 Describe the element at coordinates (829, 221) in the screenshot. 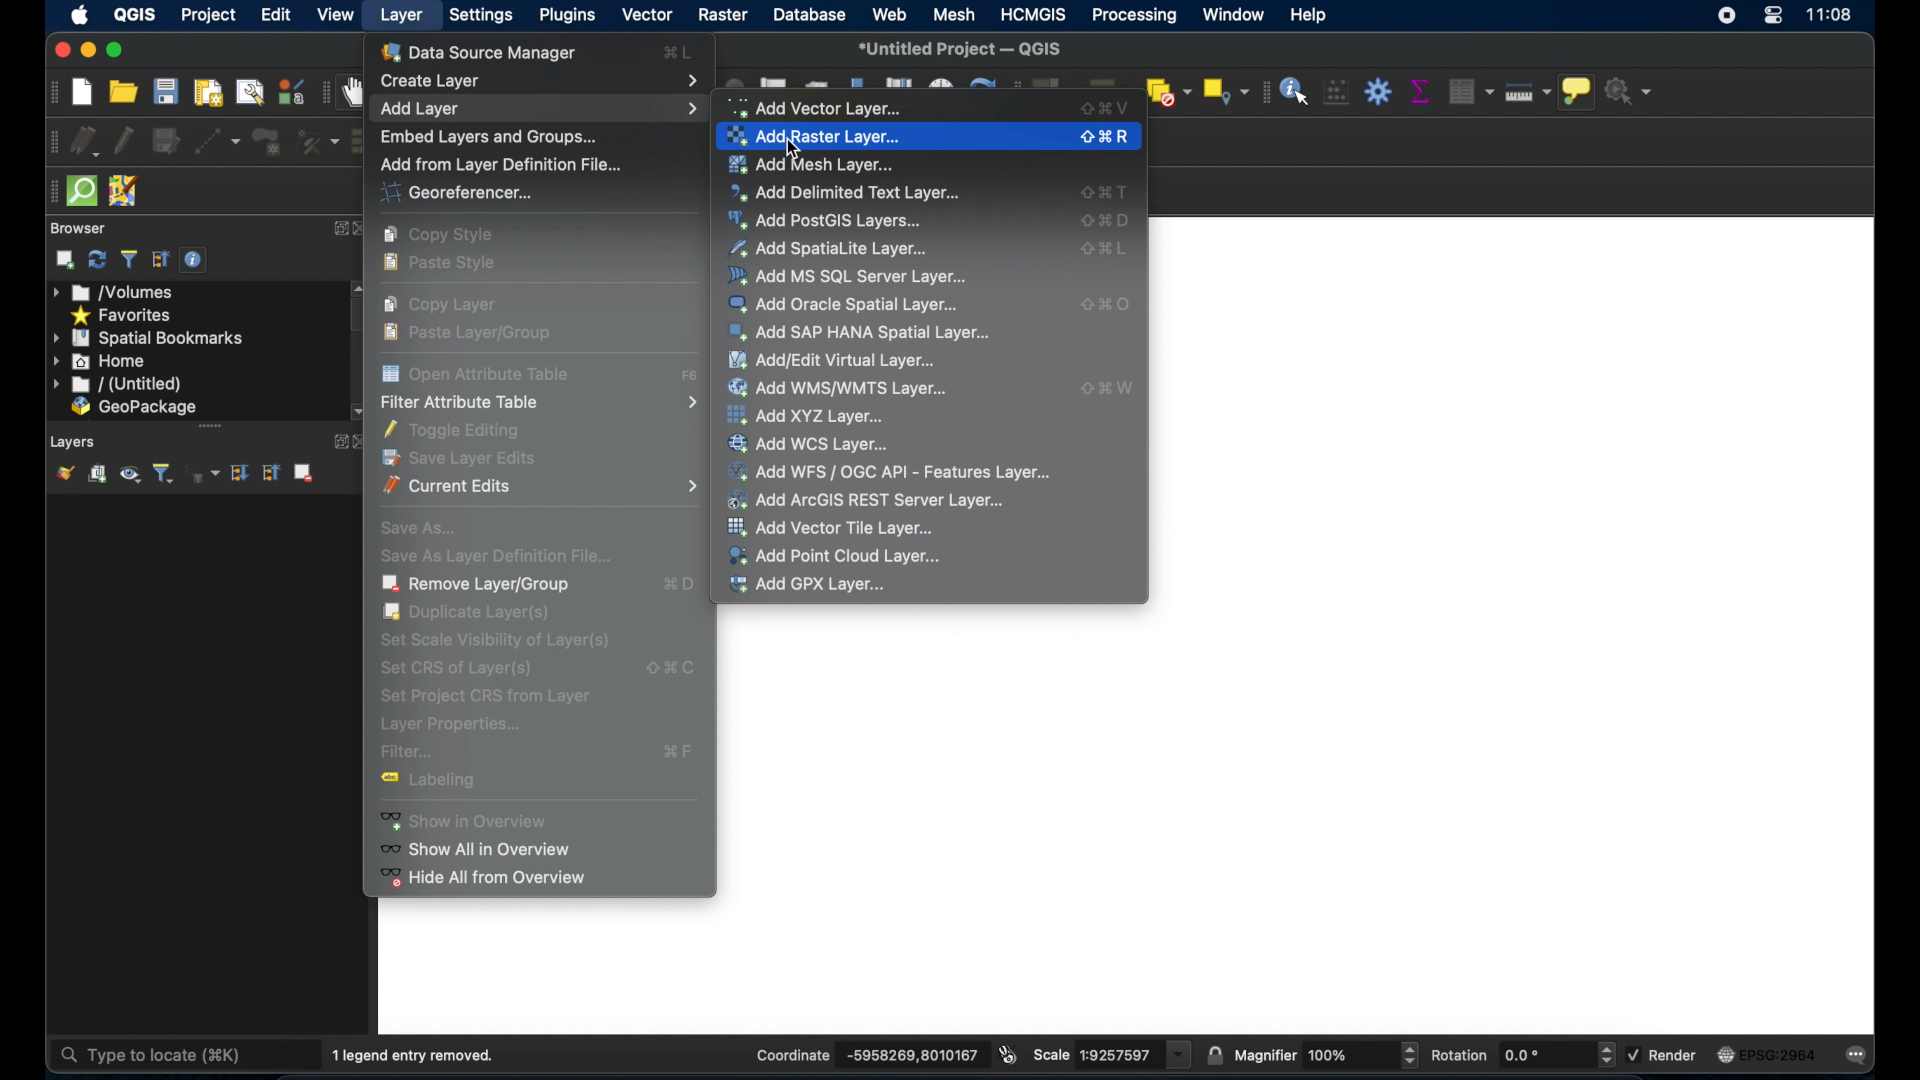

I see `add postgis layers` at that location.